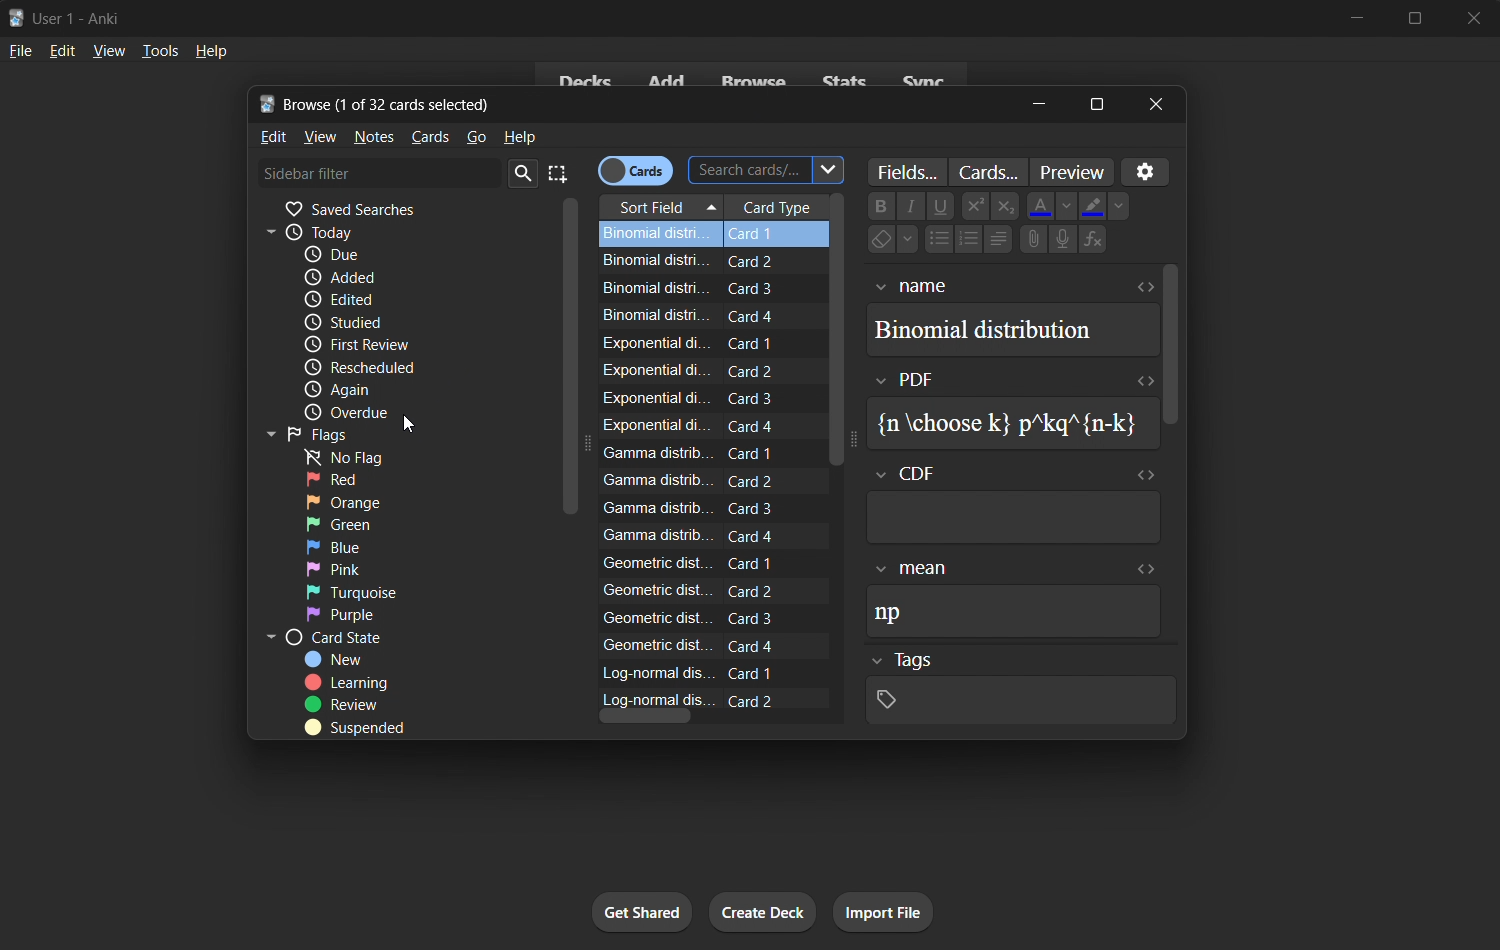 The image size is (1500, 950). I want to click on stats, so click(847, 79).